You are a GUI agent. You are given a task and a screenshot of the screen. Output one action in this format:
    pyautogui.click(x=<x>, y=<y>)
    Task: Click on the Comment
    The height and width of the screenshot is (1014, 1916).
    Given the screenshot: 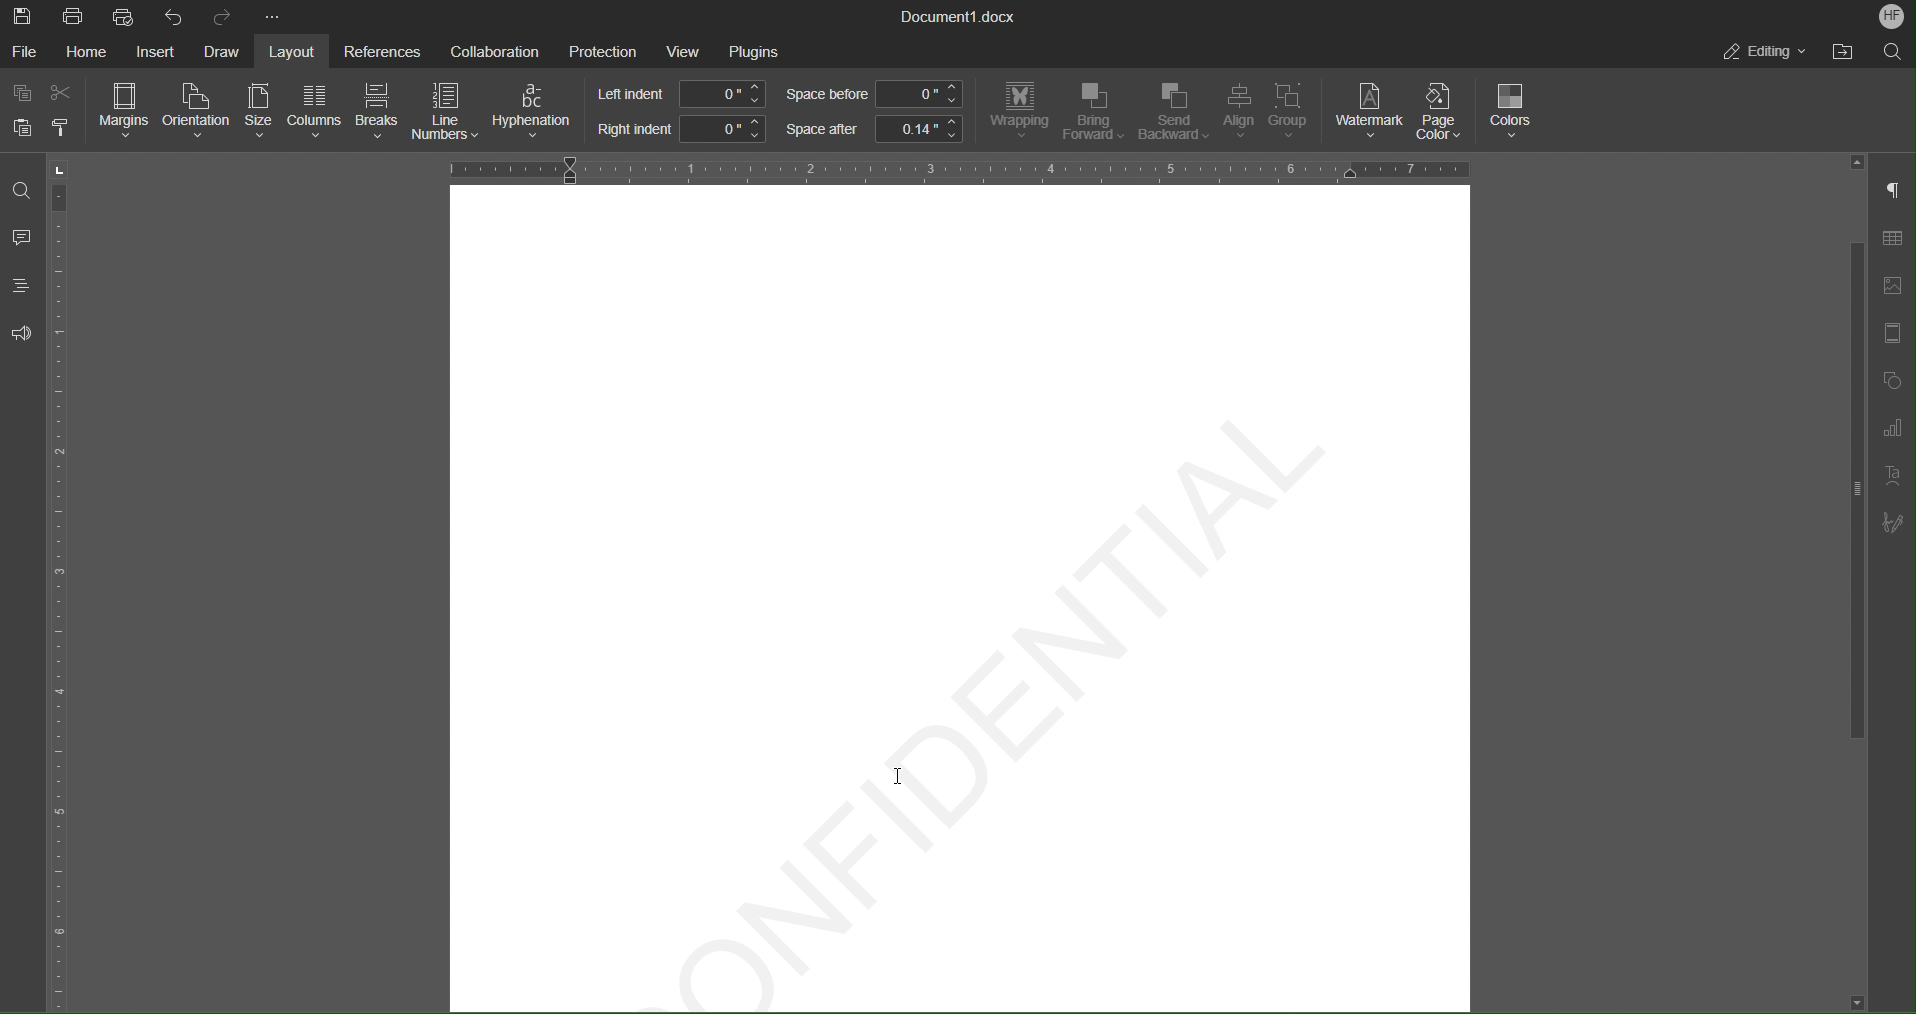 What is the action you would take?
    pyautogui.click(x=22, y=240)
    